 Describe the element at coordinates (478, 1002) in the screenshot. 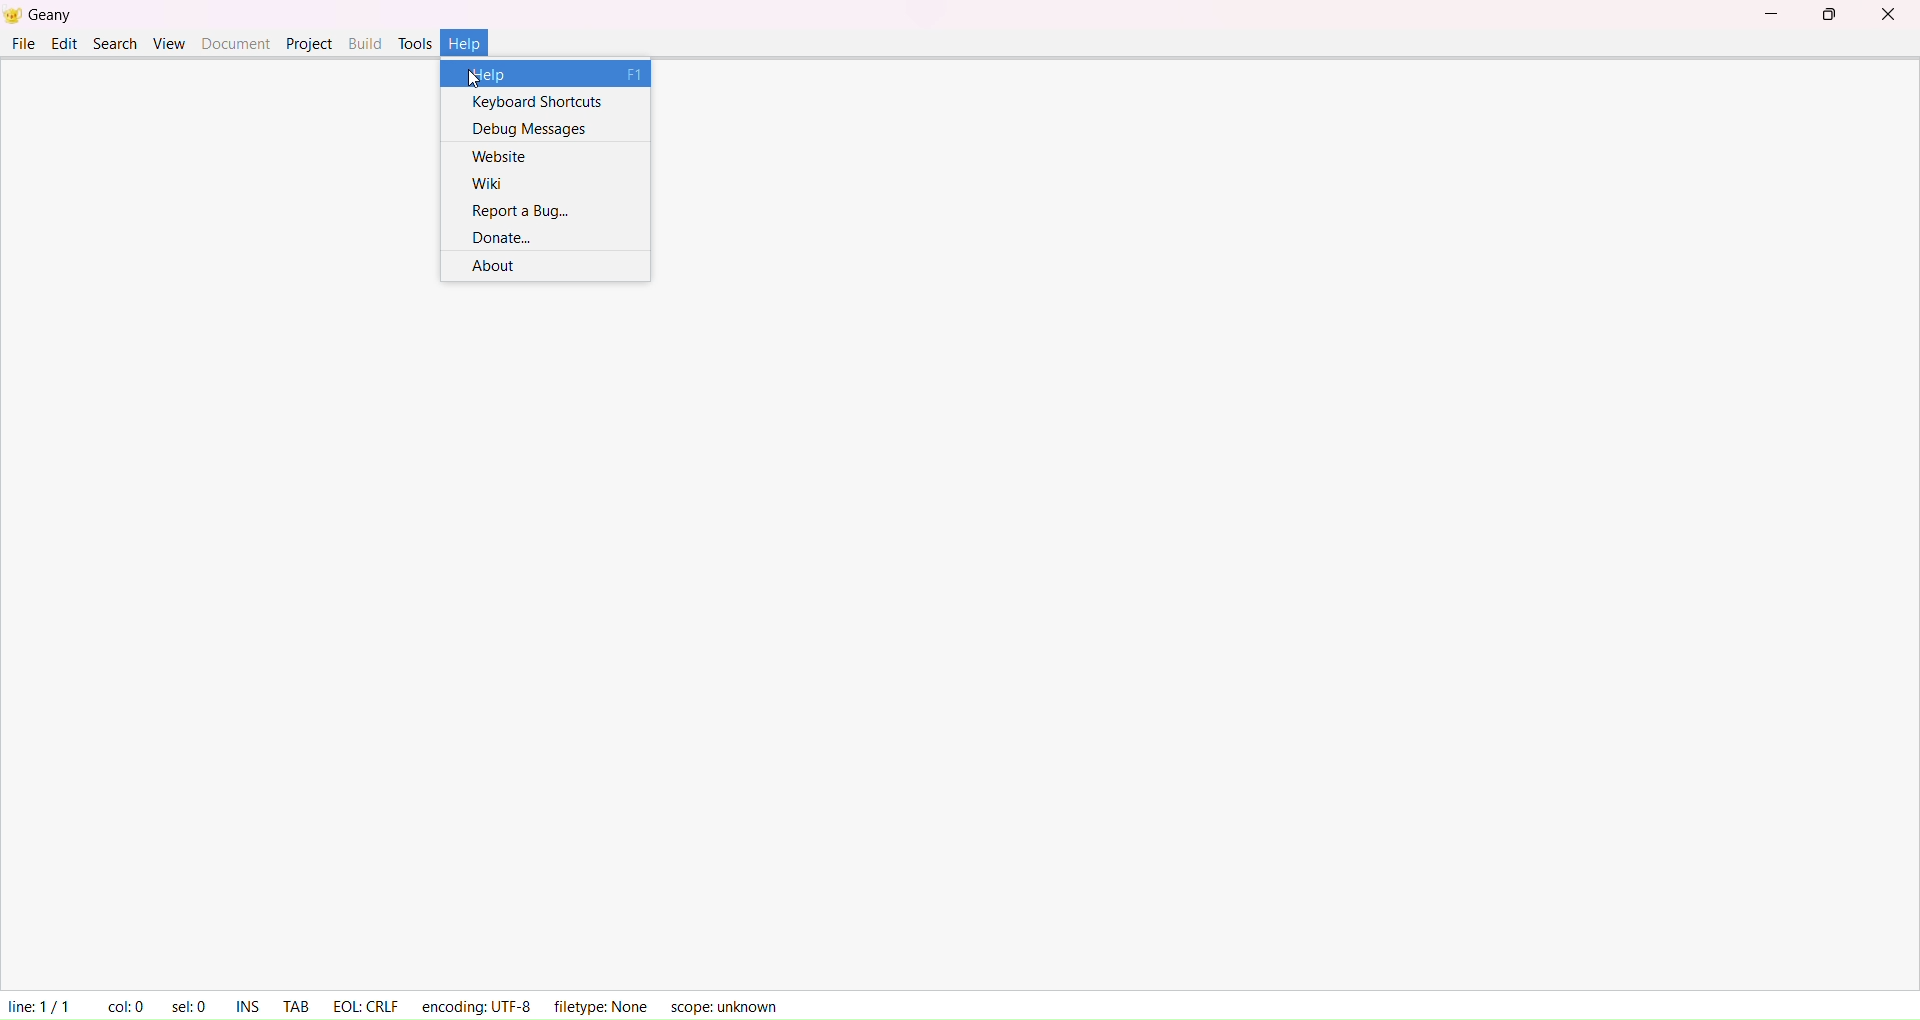

I see `encoding` at that location.